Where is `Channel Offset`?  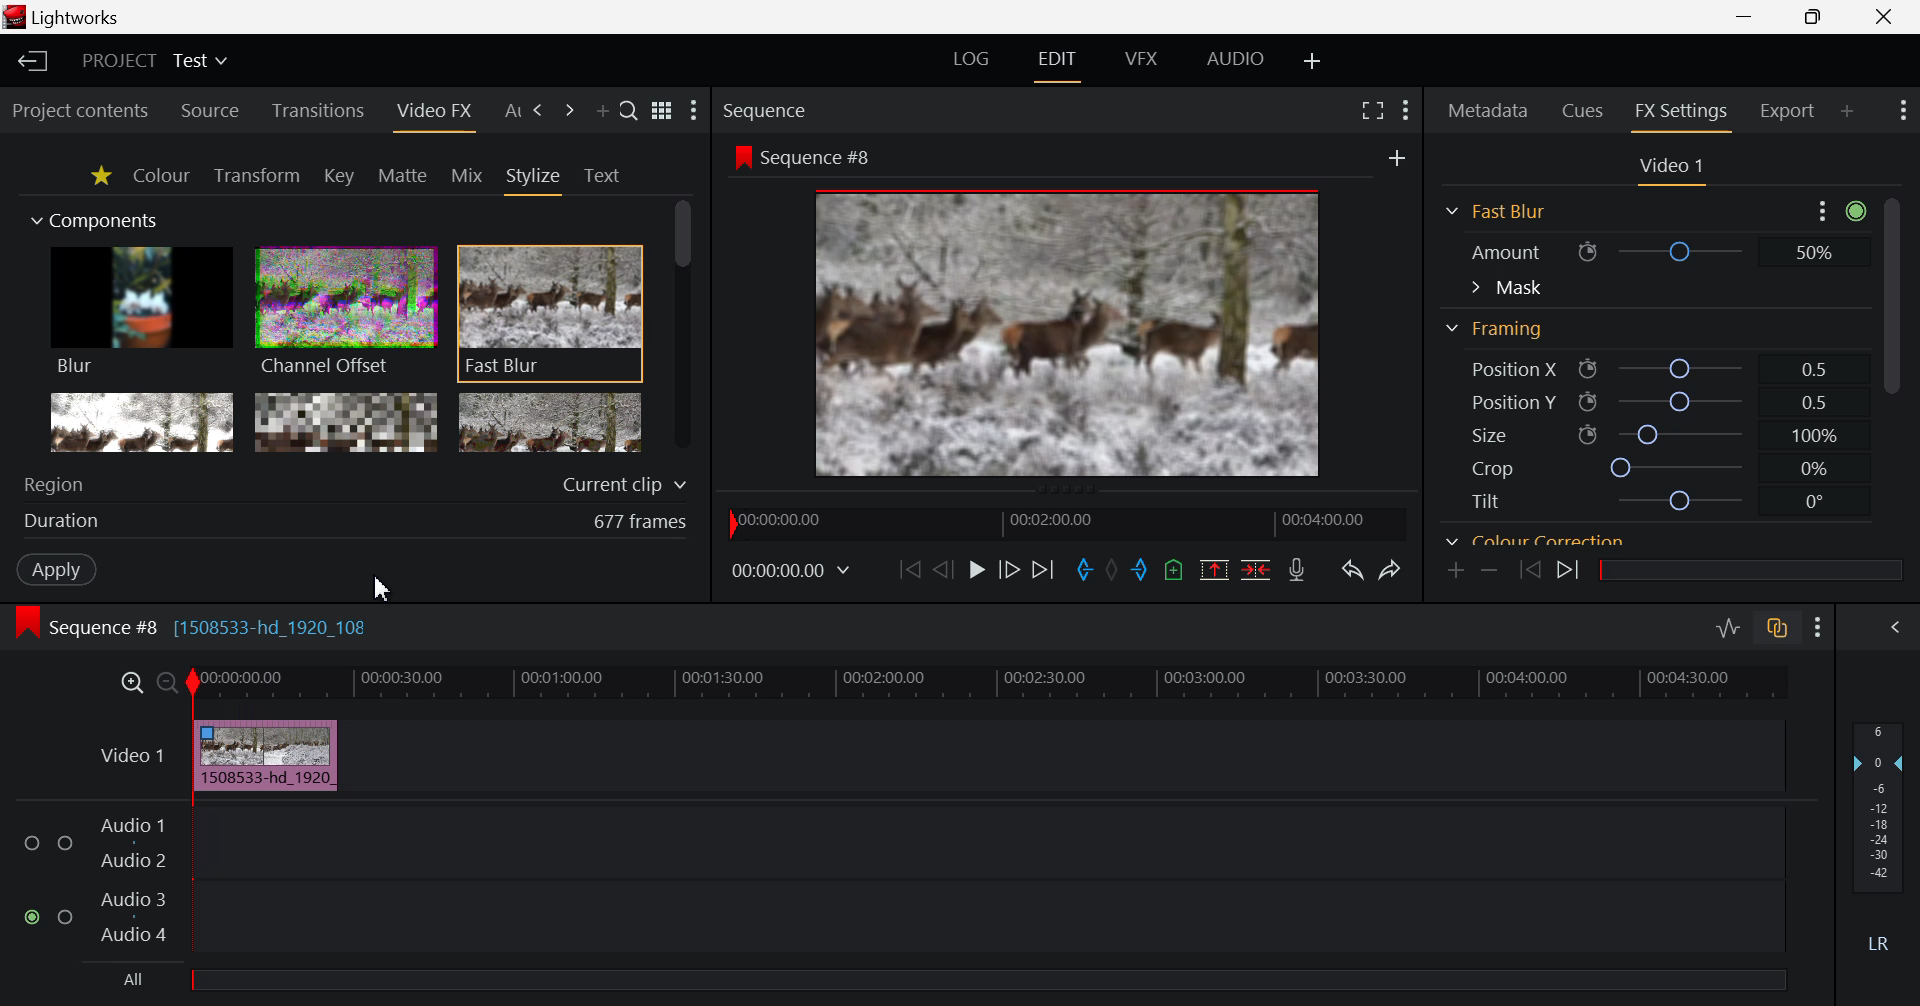
Channel Offset is located at coordinates (344, 313).